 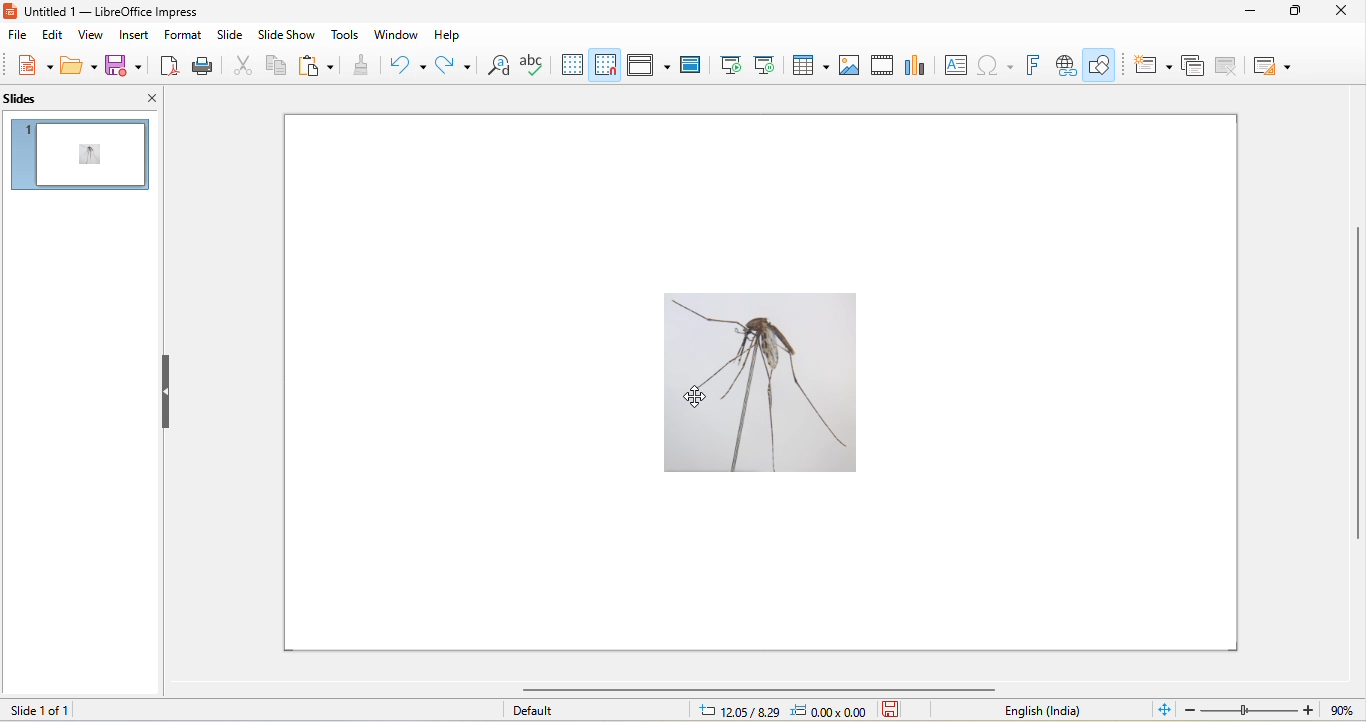 I want to click on layout, so click(x=1270, y=67).